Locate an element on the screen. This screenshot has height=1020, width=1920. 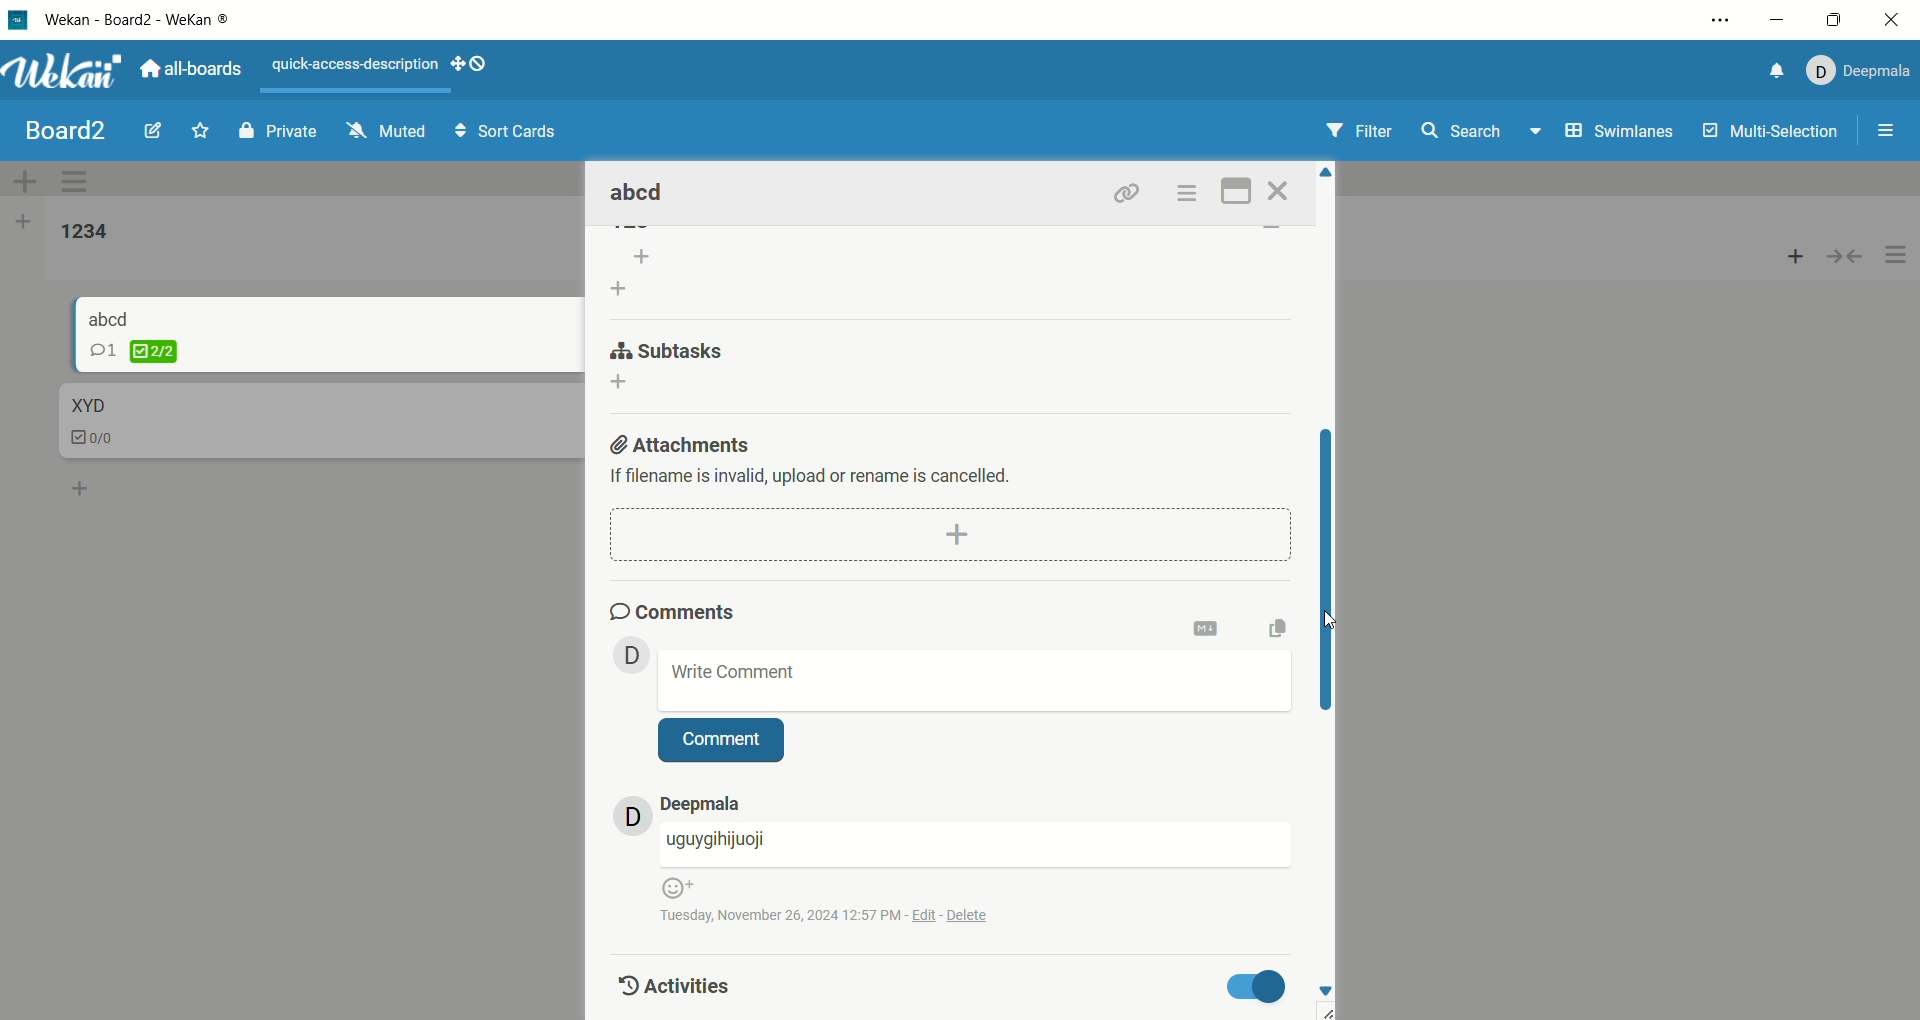
card title is located at coordinates (110, 317).